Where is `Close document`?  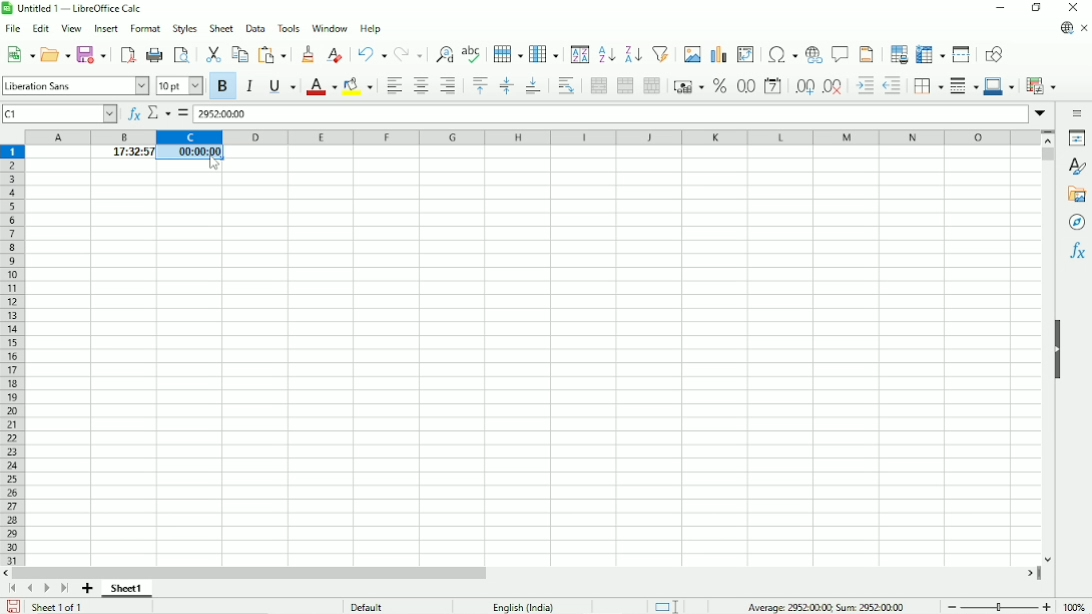 Close document is located at coordinates (1084, 28).